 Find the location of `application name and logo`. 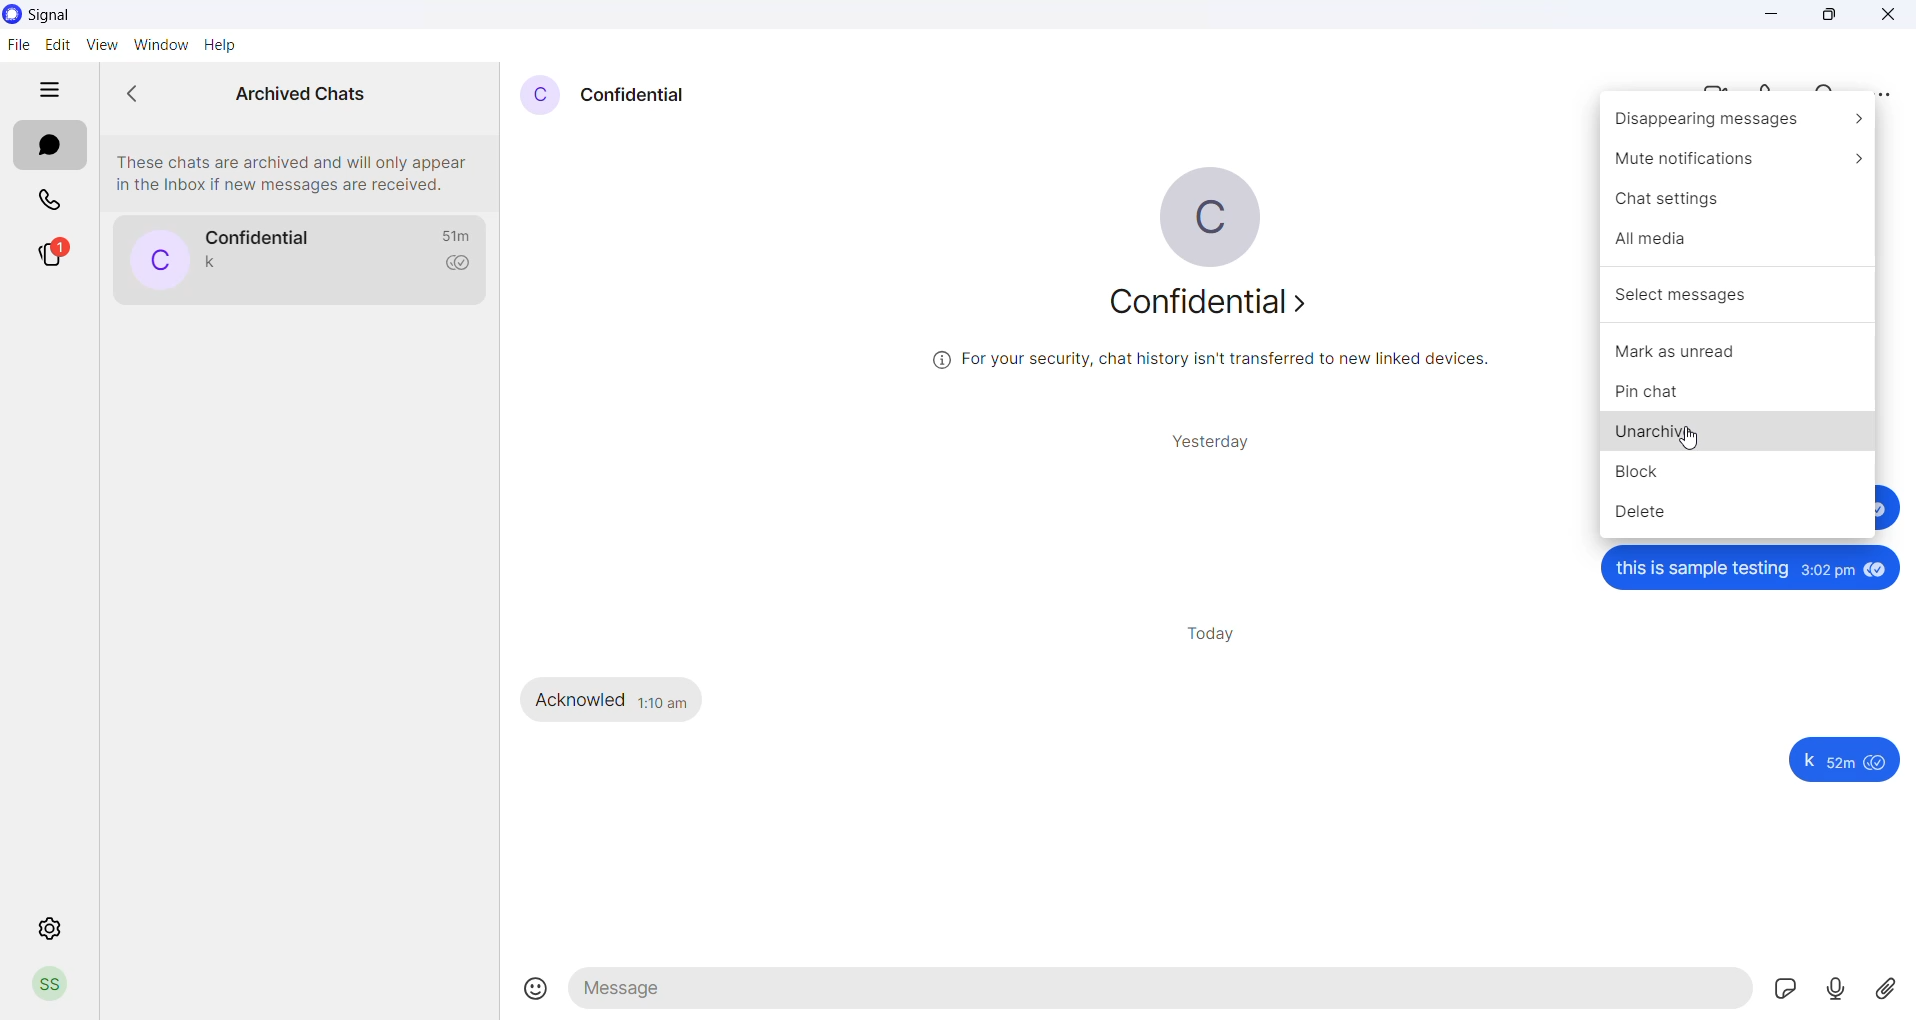

application name and logo is located at coordinates (63, 15).